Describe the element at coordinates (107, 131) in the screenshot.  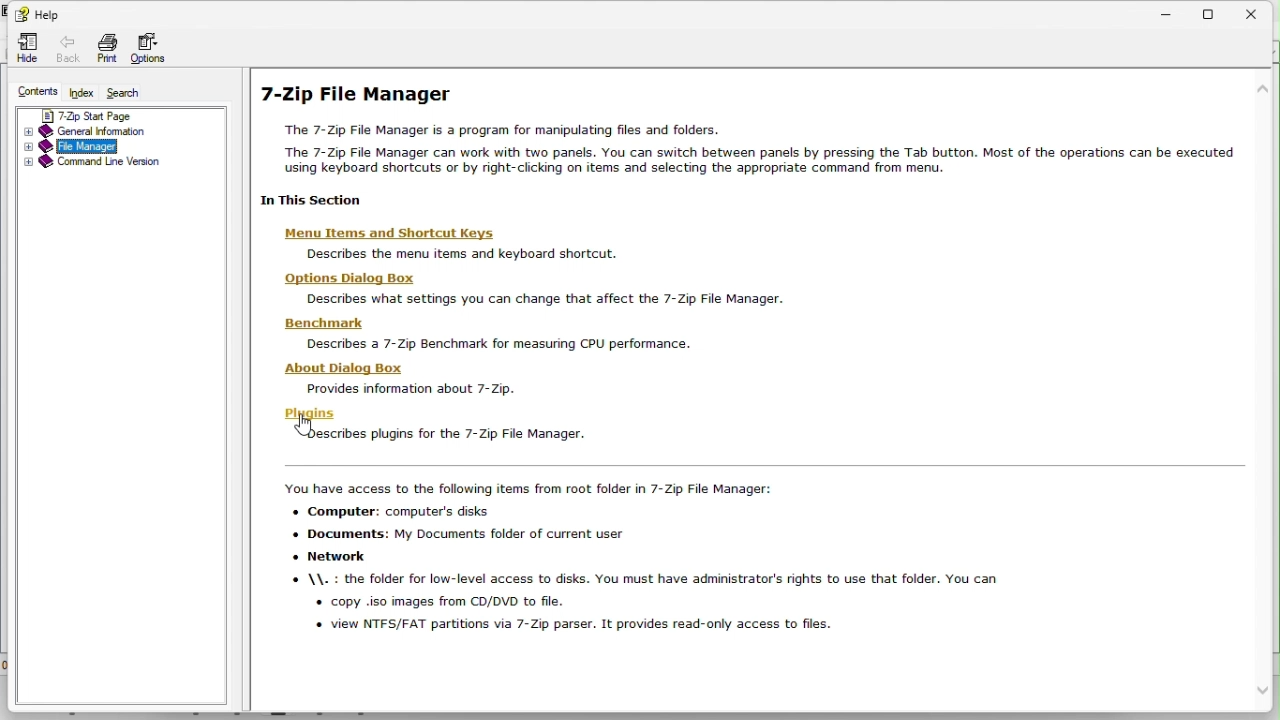
I see `General information` at that location.